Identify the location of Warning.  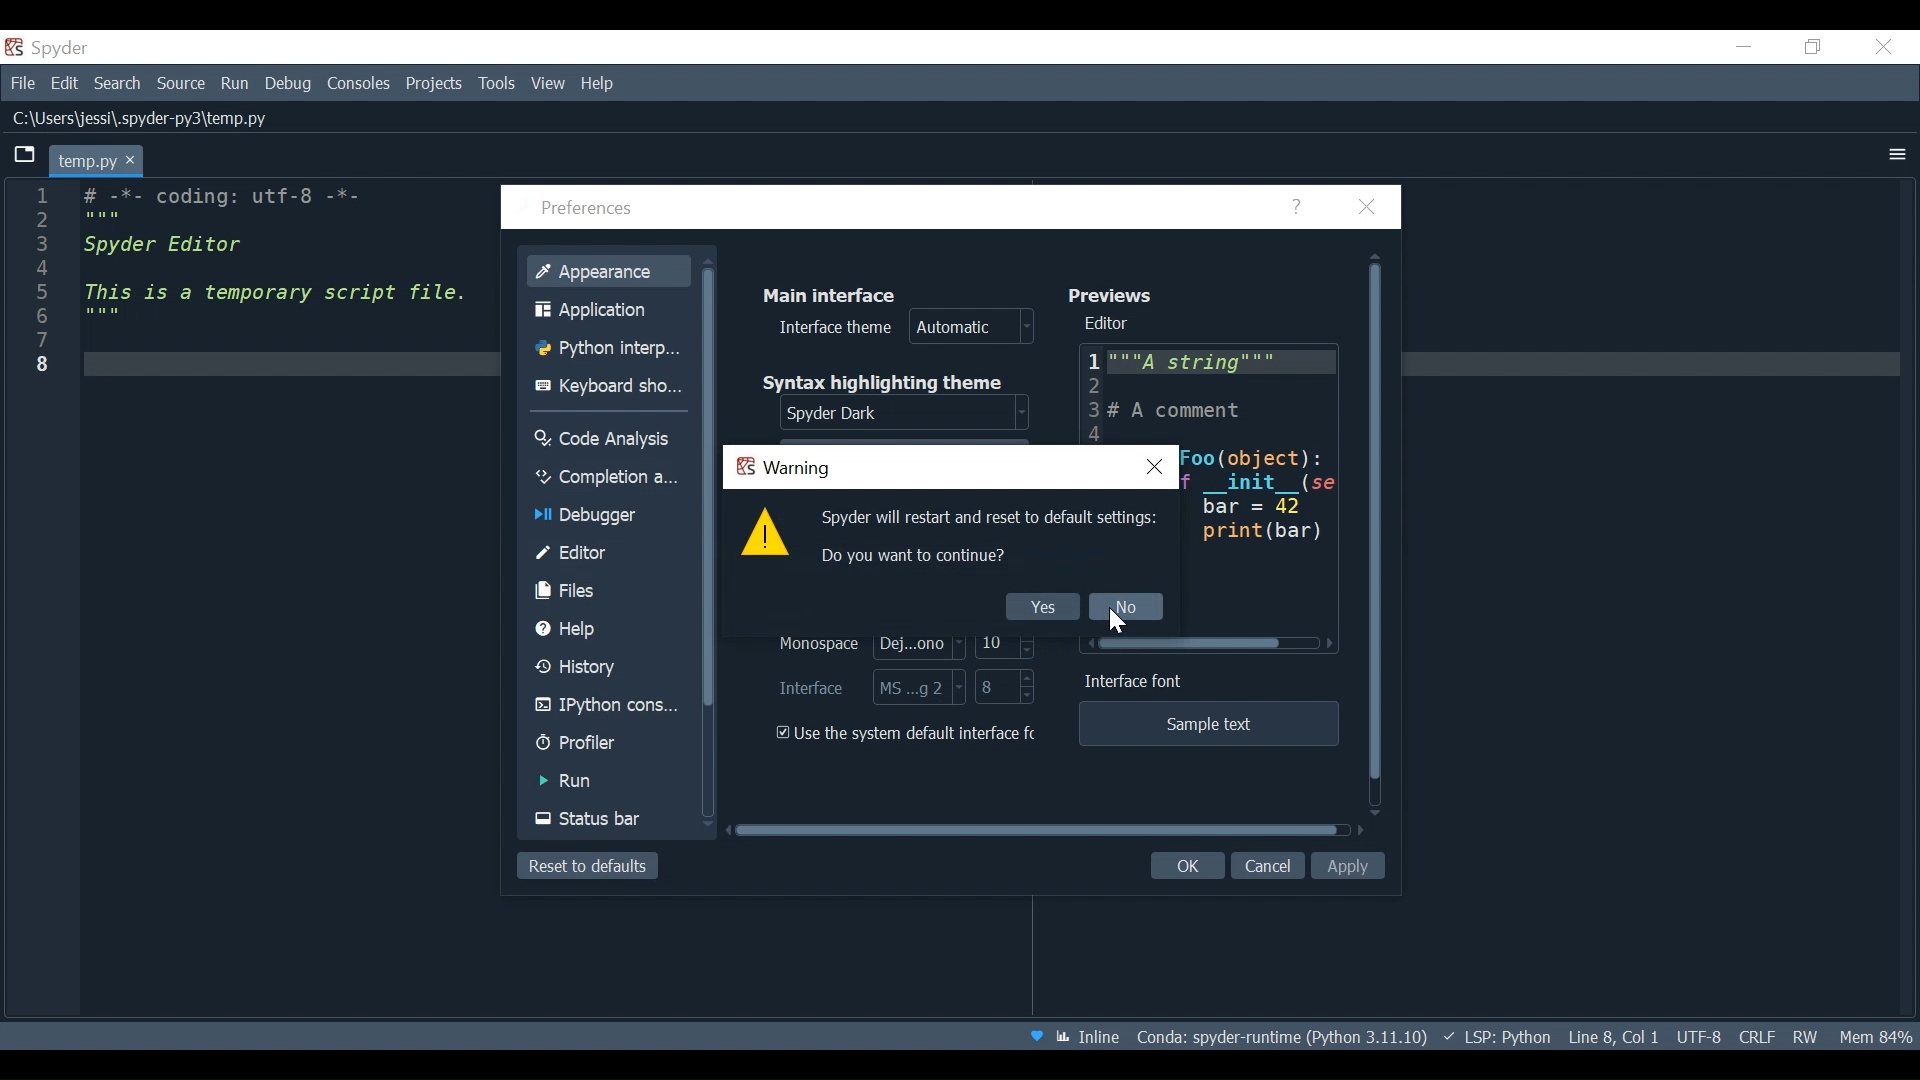
(783, 469).